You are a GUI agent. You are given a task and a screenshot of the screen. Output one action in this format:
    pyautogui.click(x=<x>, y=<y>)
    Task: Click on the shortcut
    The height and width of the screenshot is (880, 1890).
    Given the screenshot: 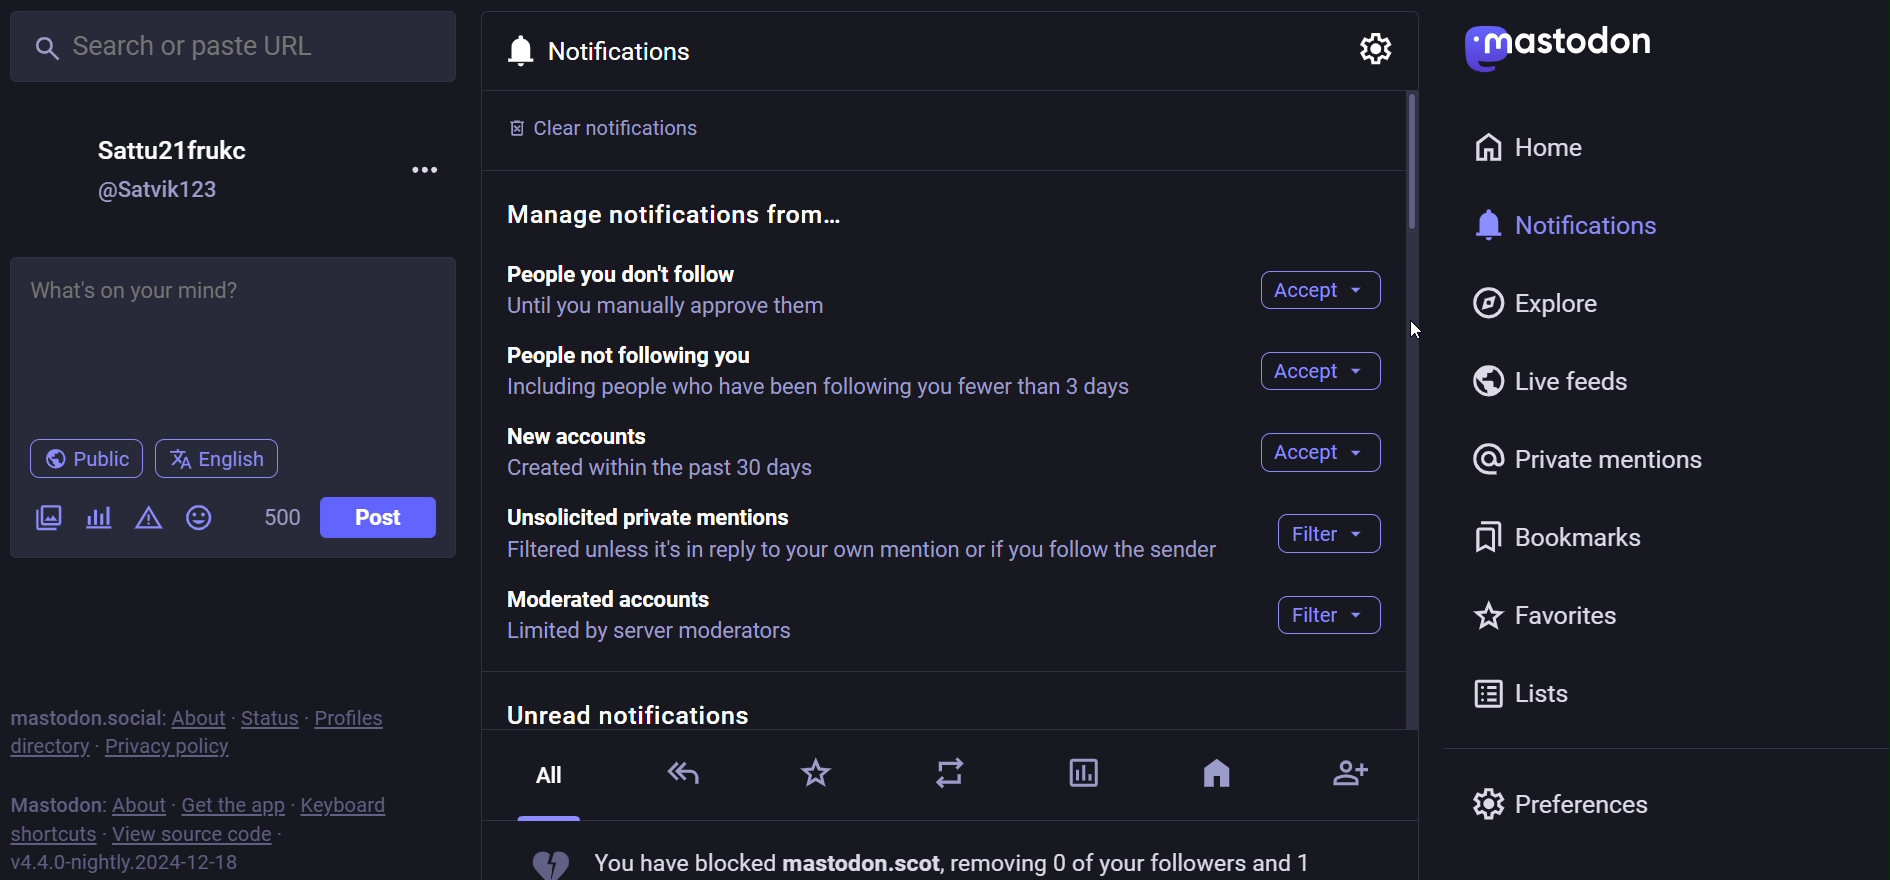 What is the action you would take?
    pyautogui.click(x=51, y=833)
    